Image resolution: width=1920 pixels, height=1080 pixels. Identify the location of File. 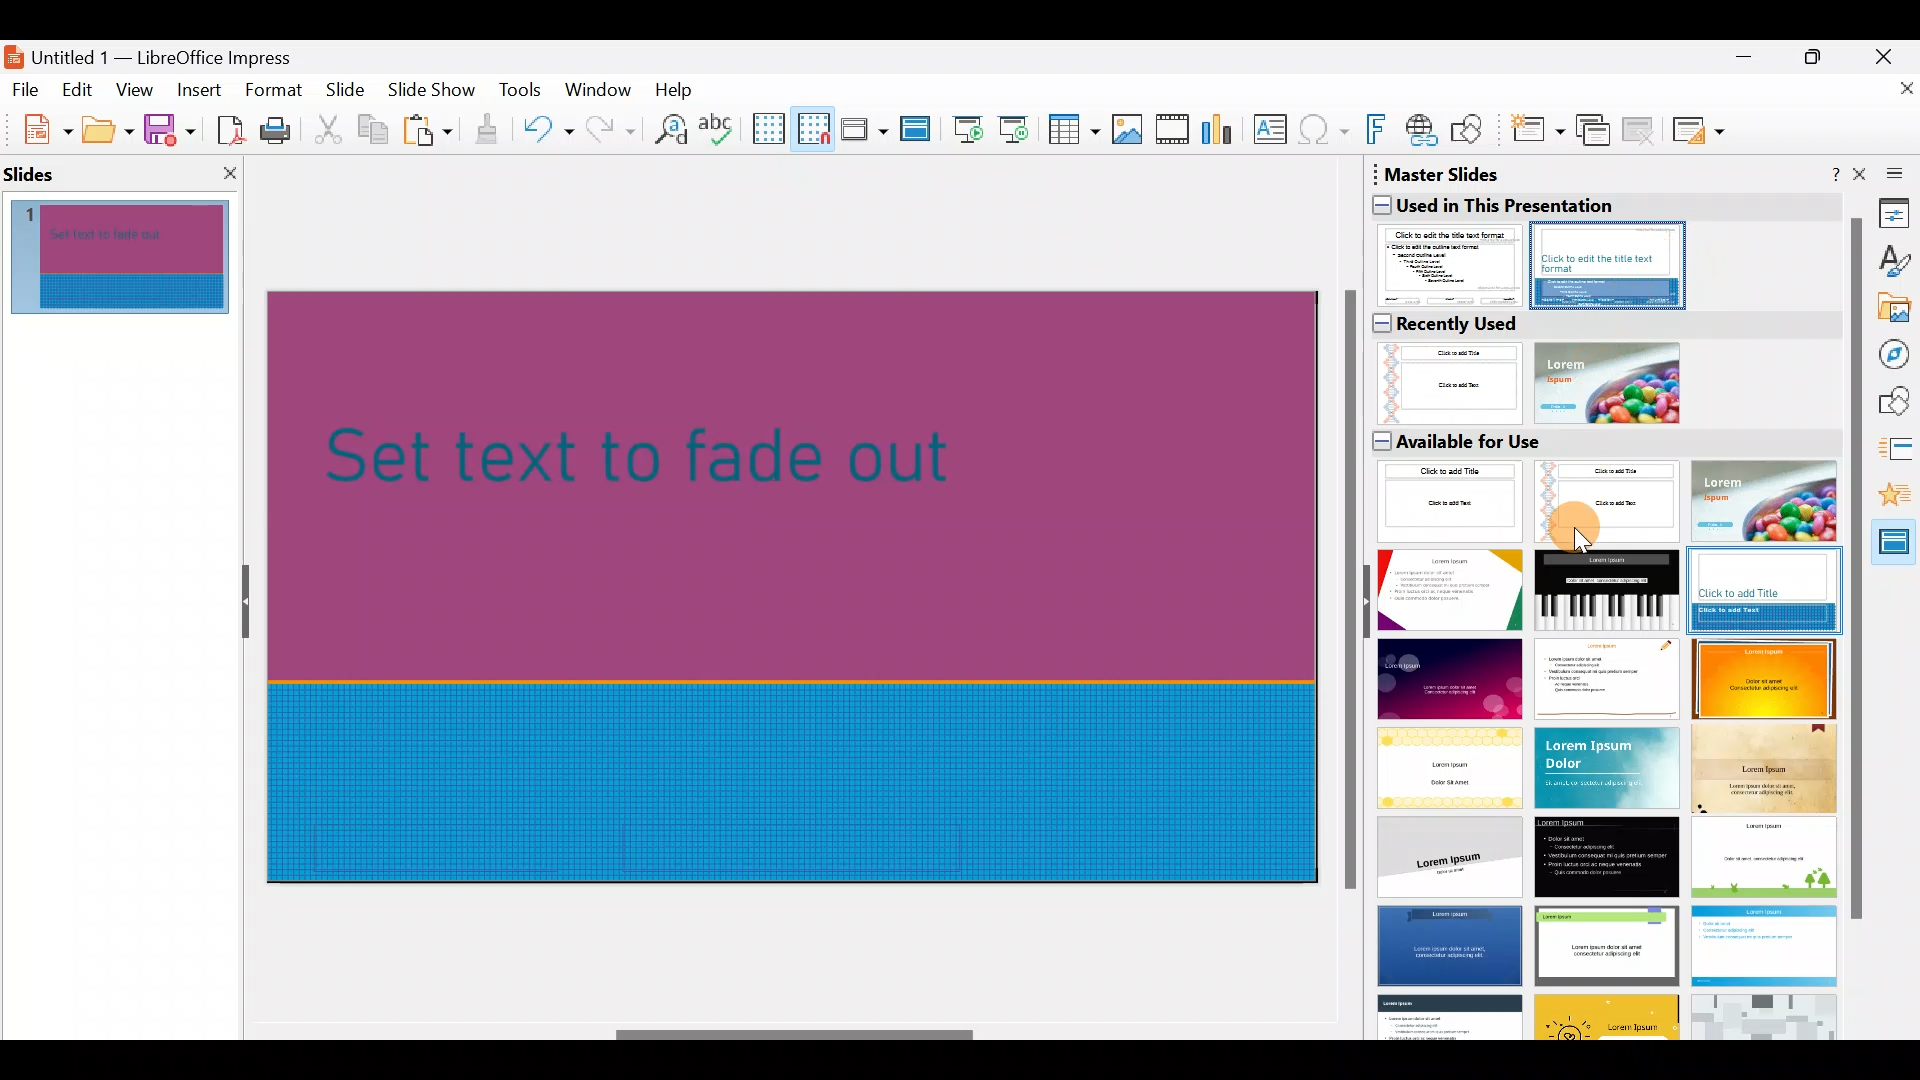
(26, 88).